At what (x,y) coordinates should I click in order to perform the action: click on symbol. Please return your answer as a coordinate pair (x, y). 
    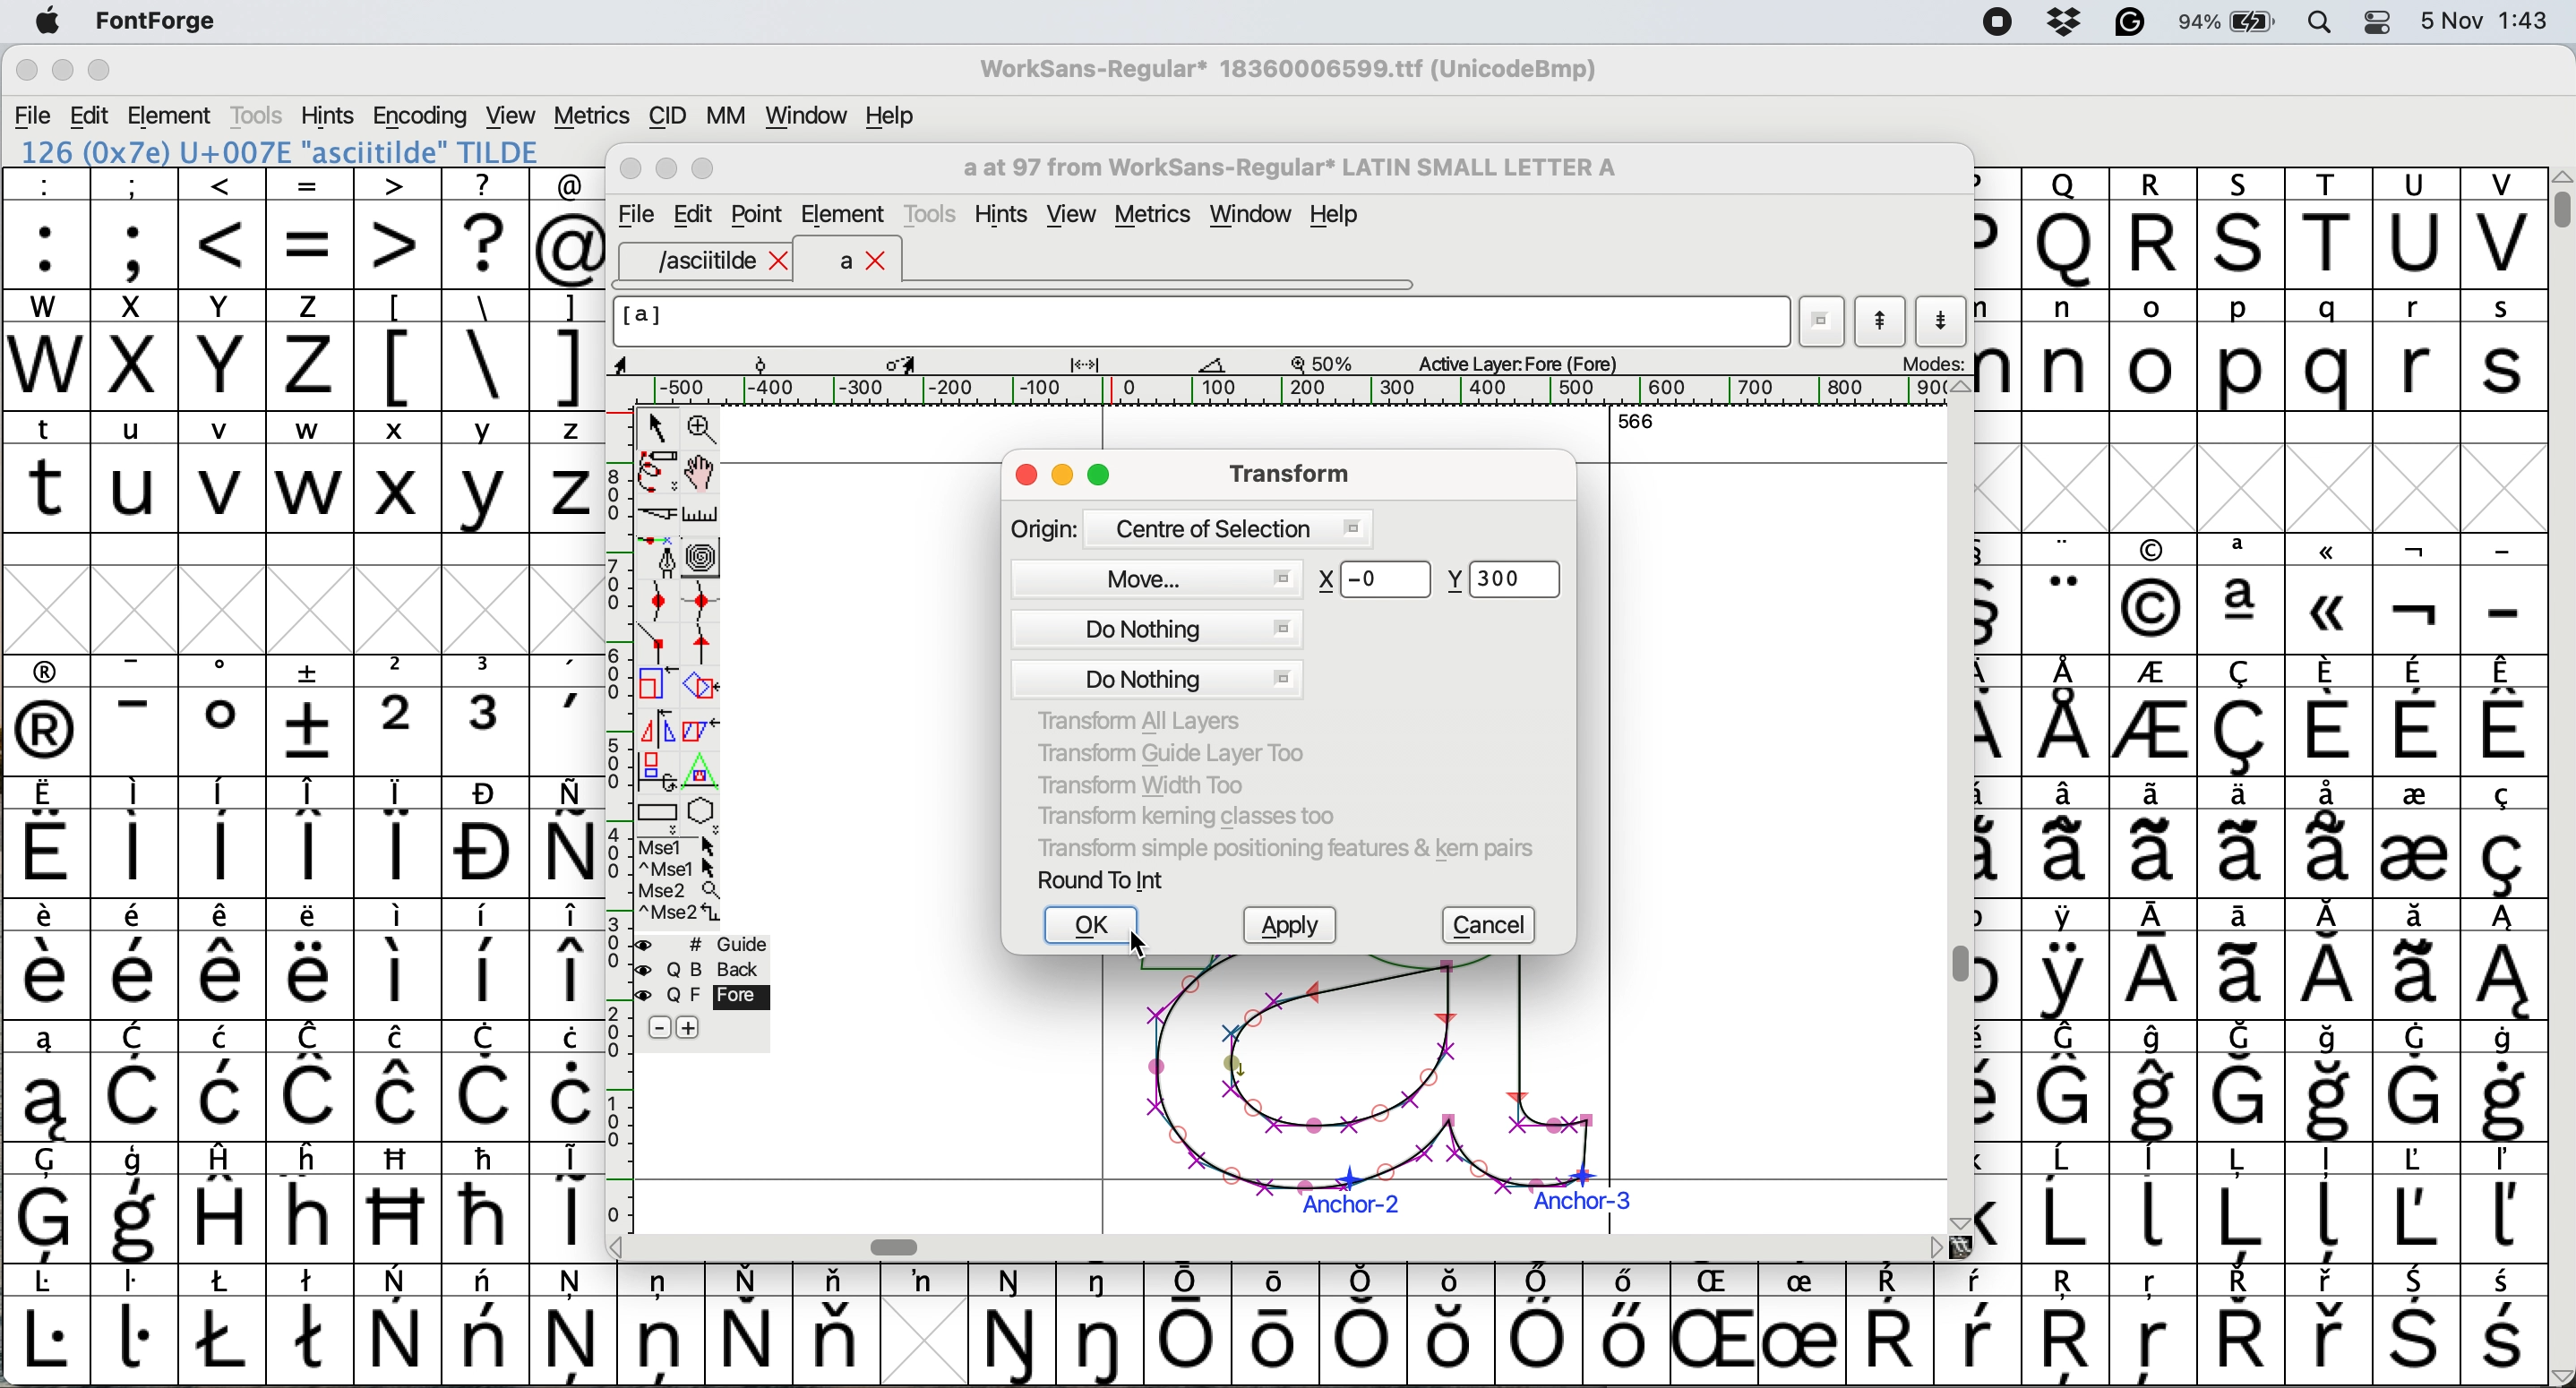
    Looking at the image, I should click on (568, 960).